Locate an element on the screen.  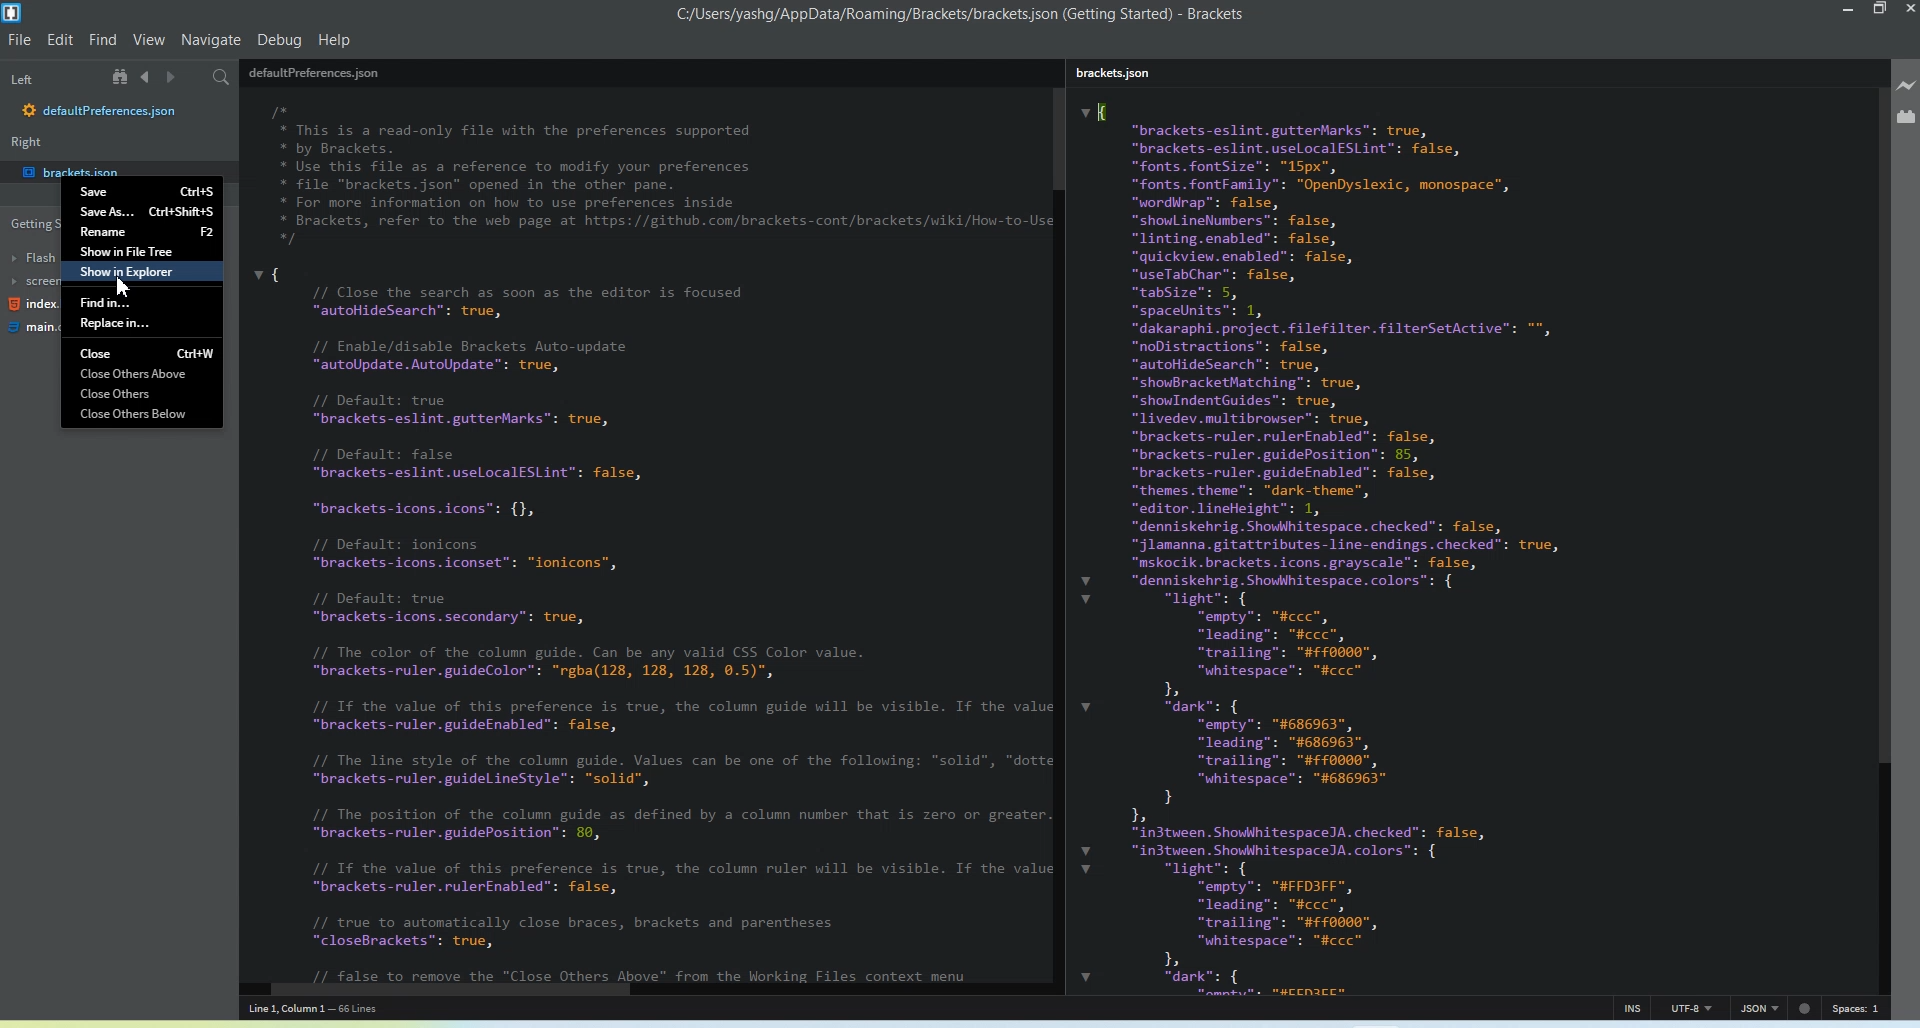
Getting started is located at coordinates (31, 224).